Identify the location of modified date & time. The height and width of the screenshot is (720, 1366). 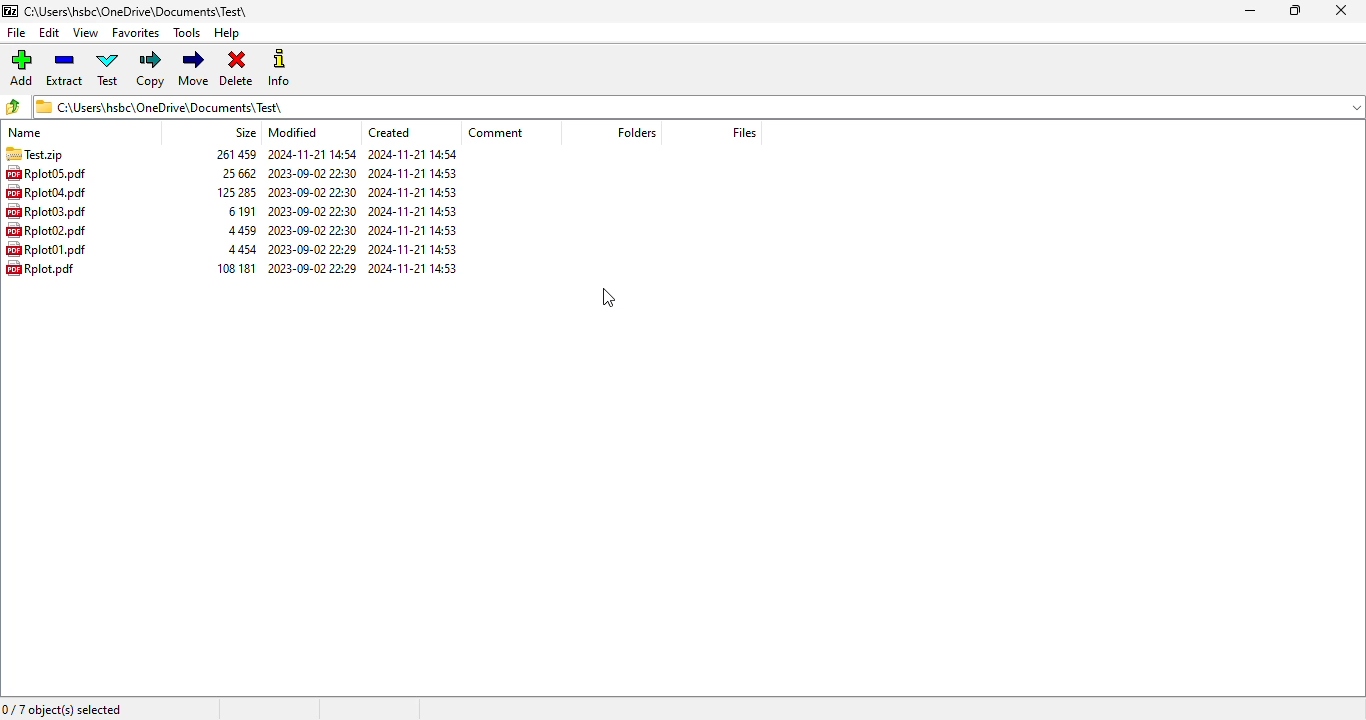
(311, 154).